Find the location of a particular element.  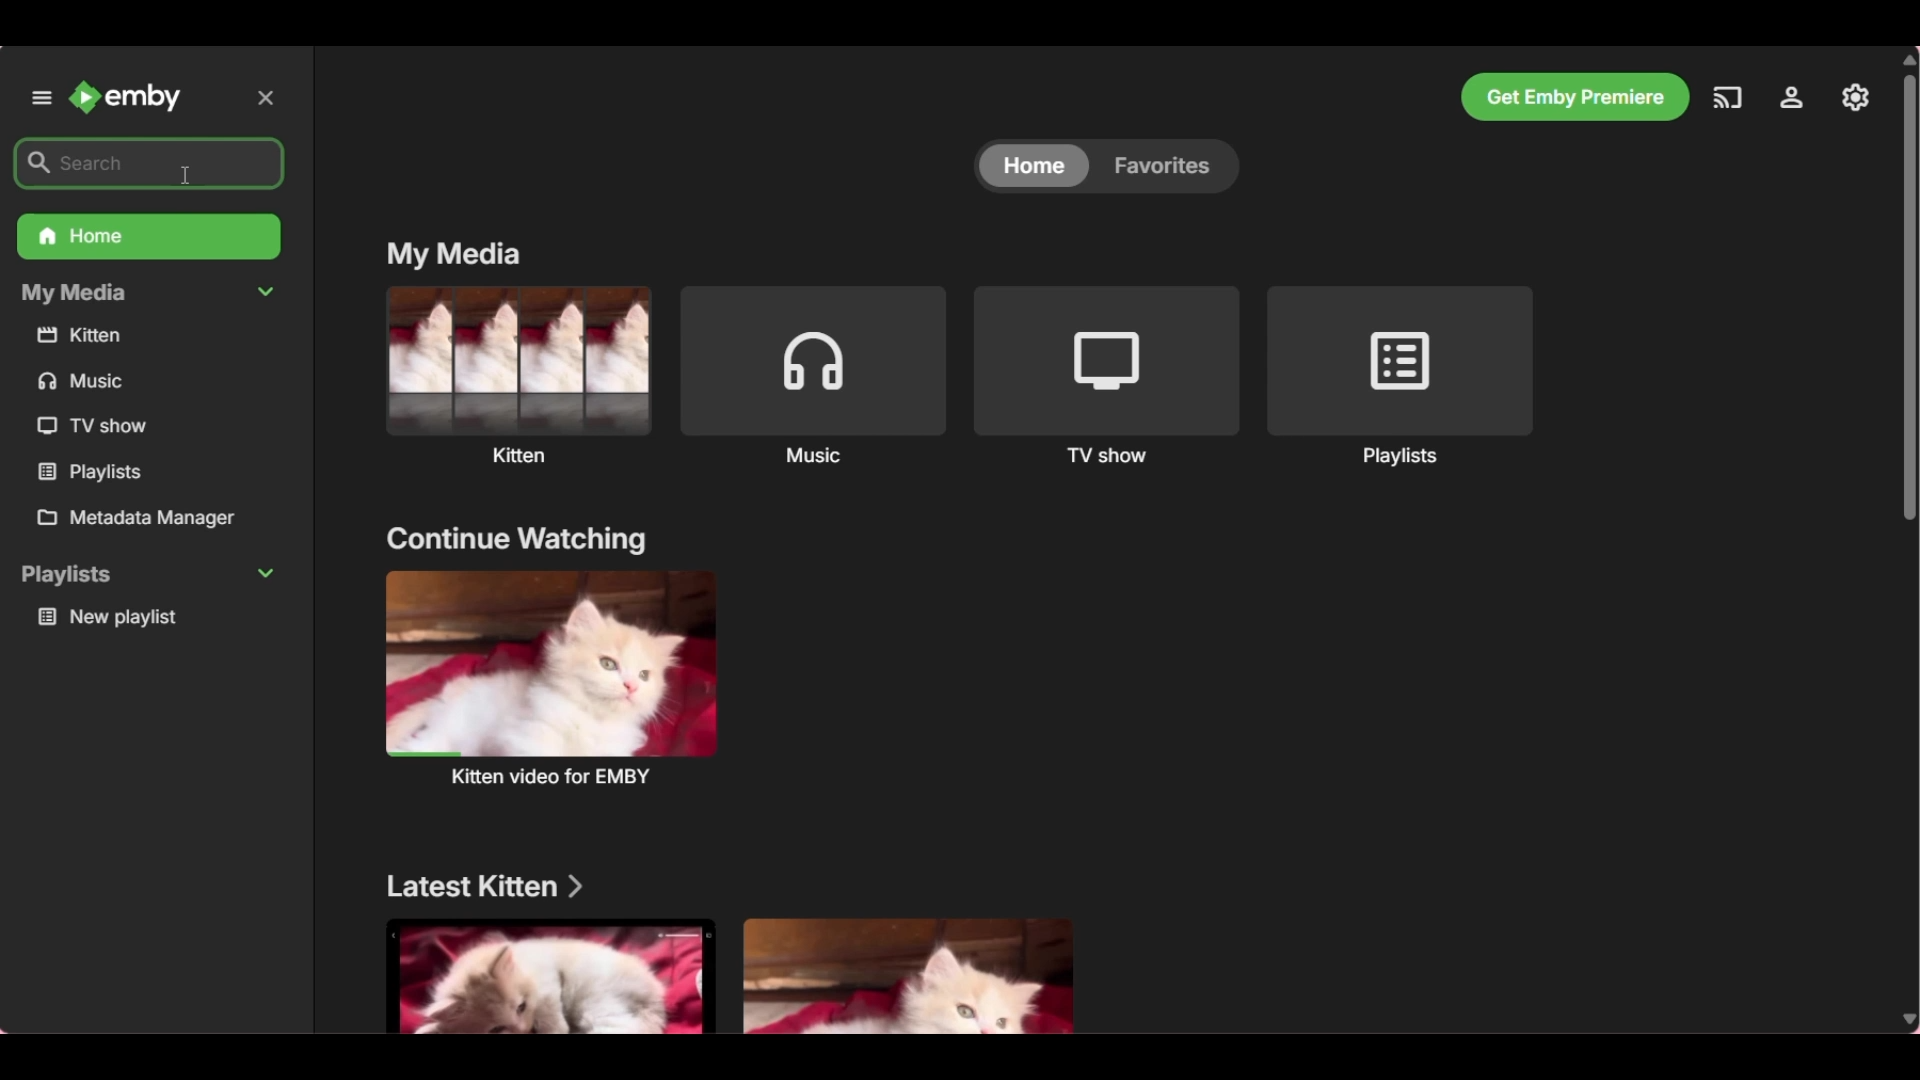

My media is located at coordinates (454, 253).